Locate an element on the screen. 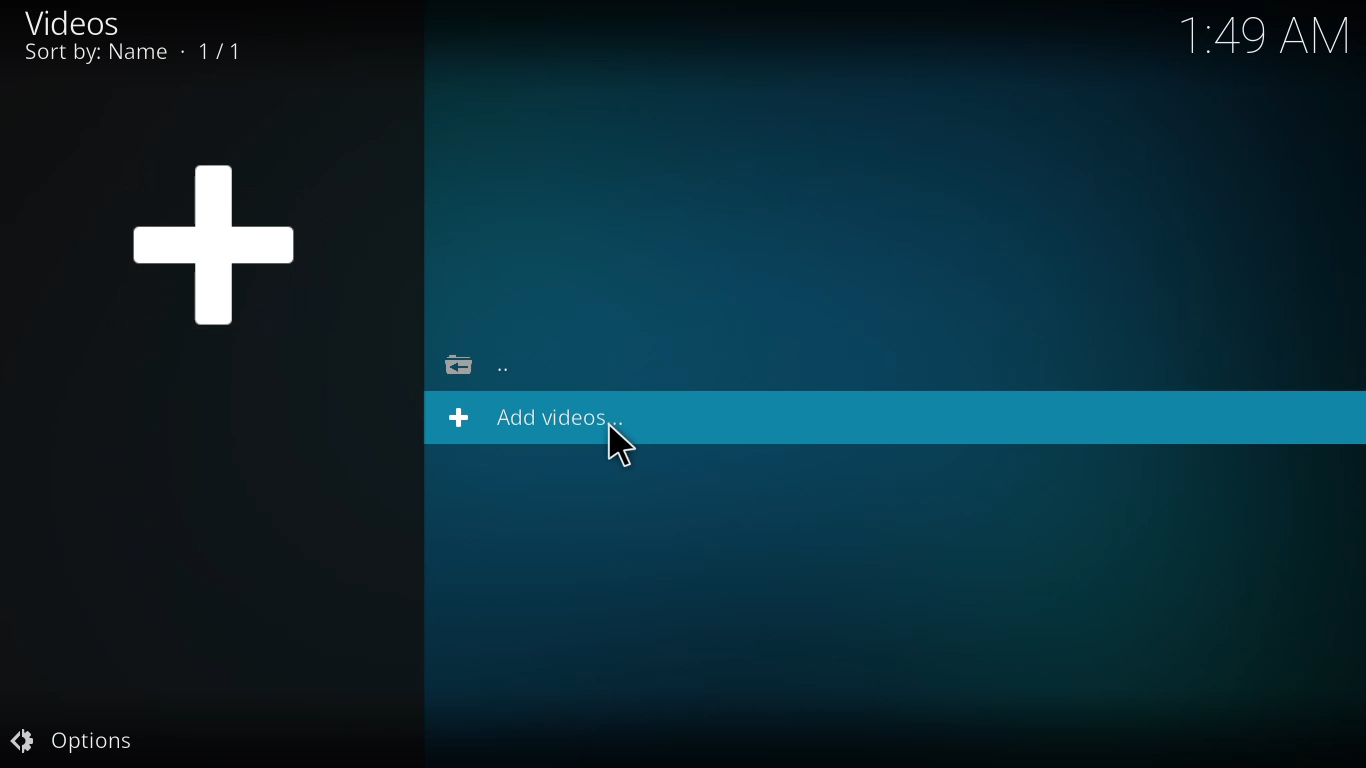 This screenshot has height=768, width=1366. add videos is located at coordinates (542, 419).